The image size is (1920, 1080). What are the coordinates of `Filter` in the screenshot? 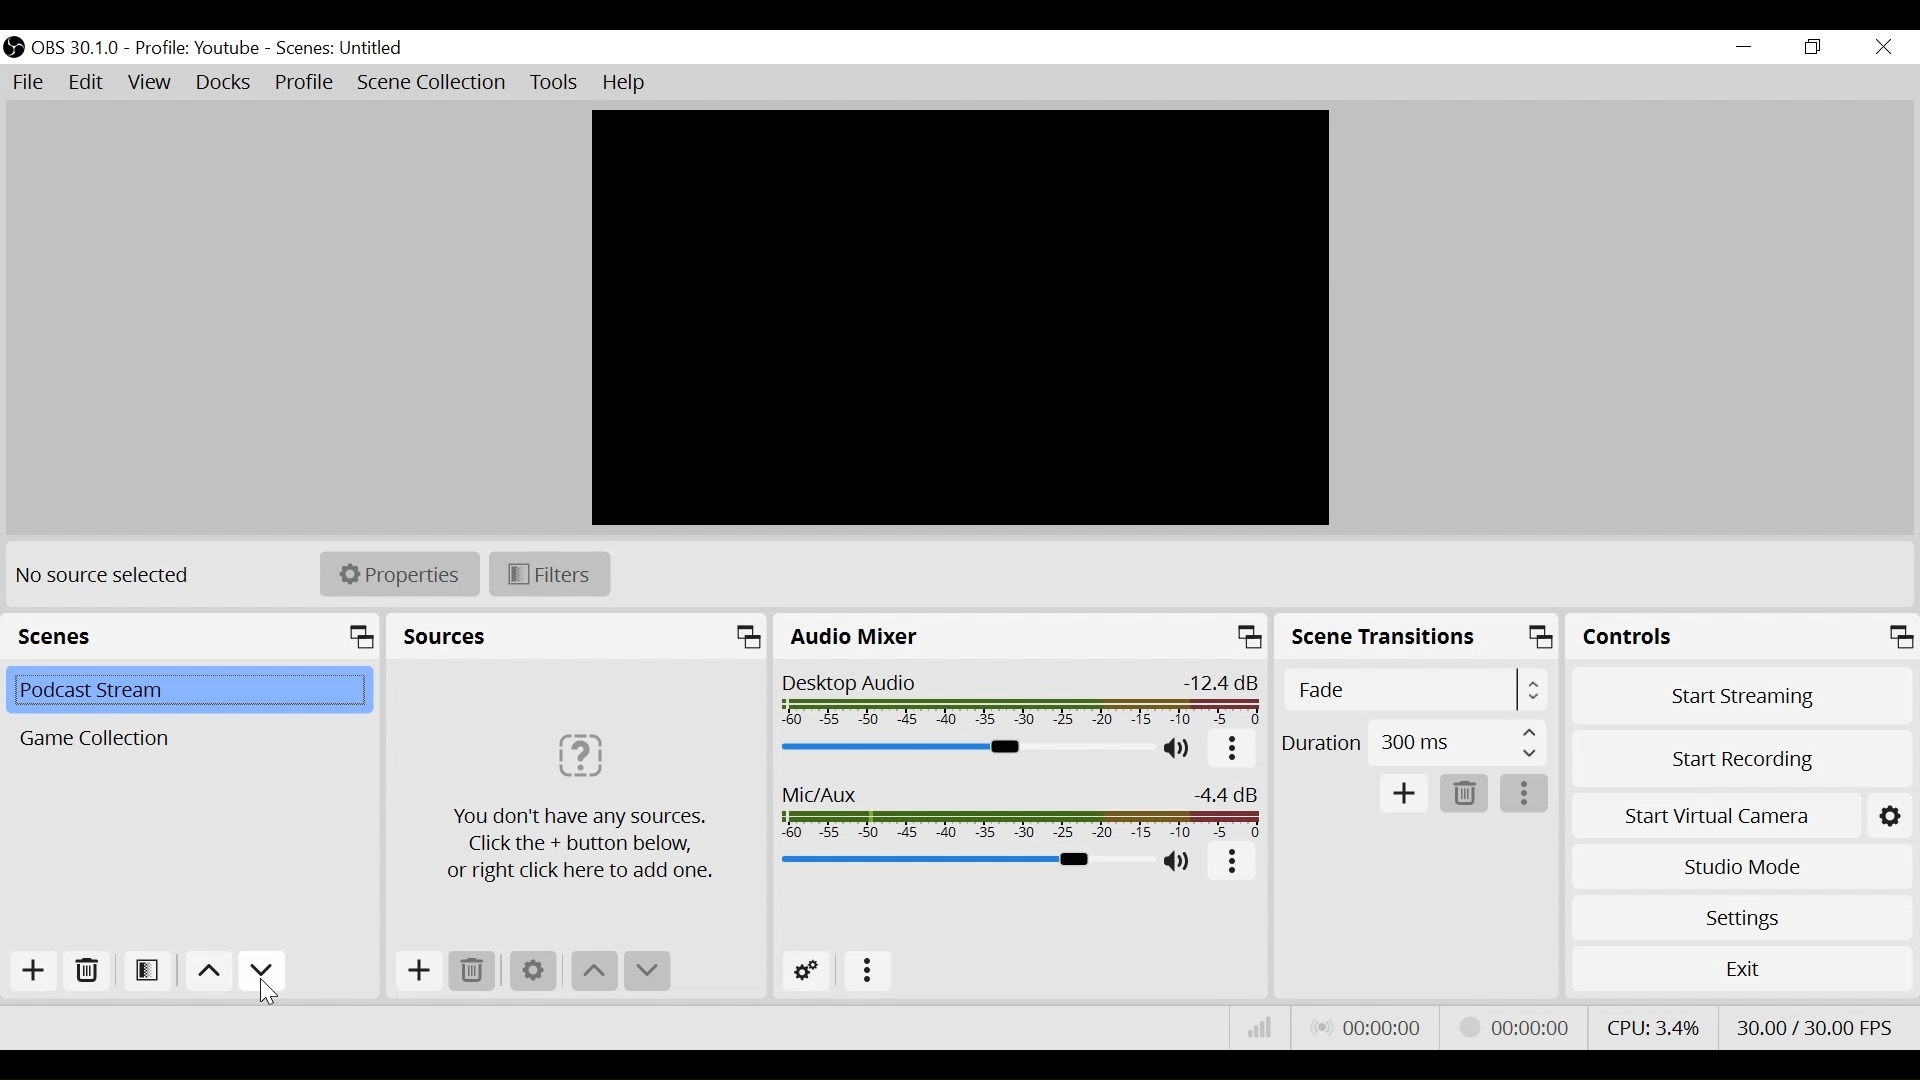 It's located at (547, 572).